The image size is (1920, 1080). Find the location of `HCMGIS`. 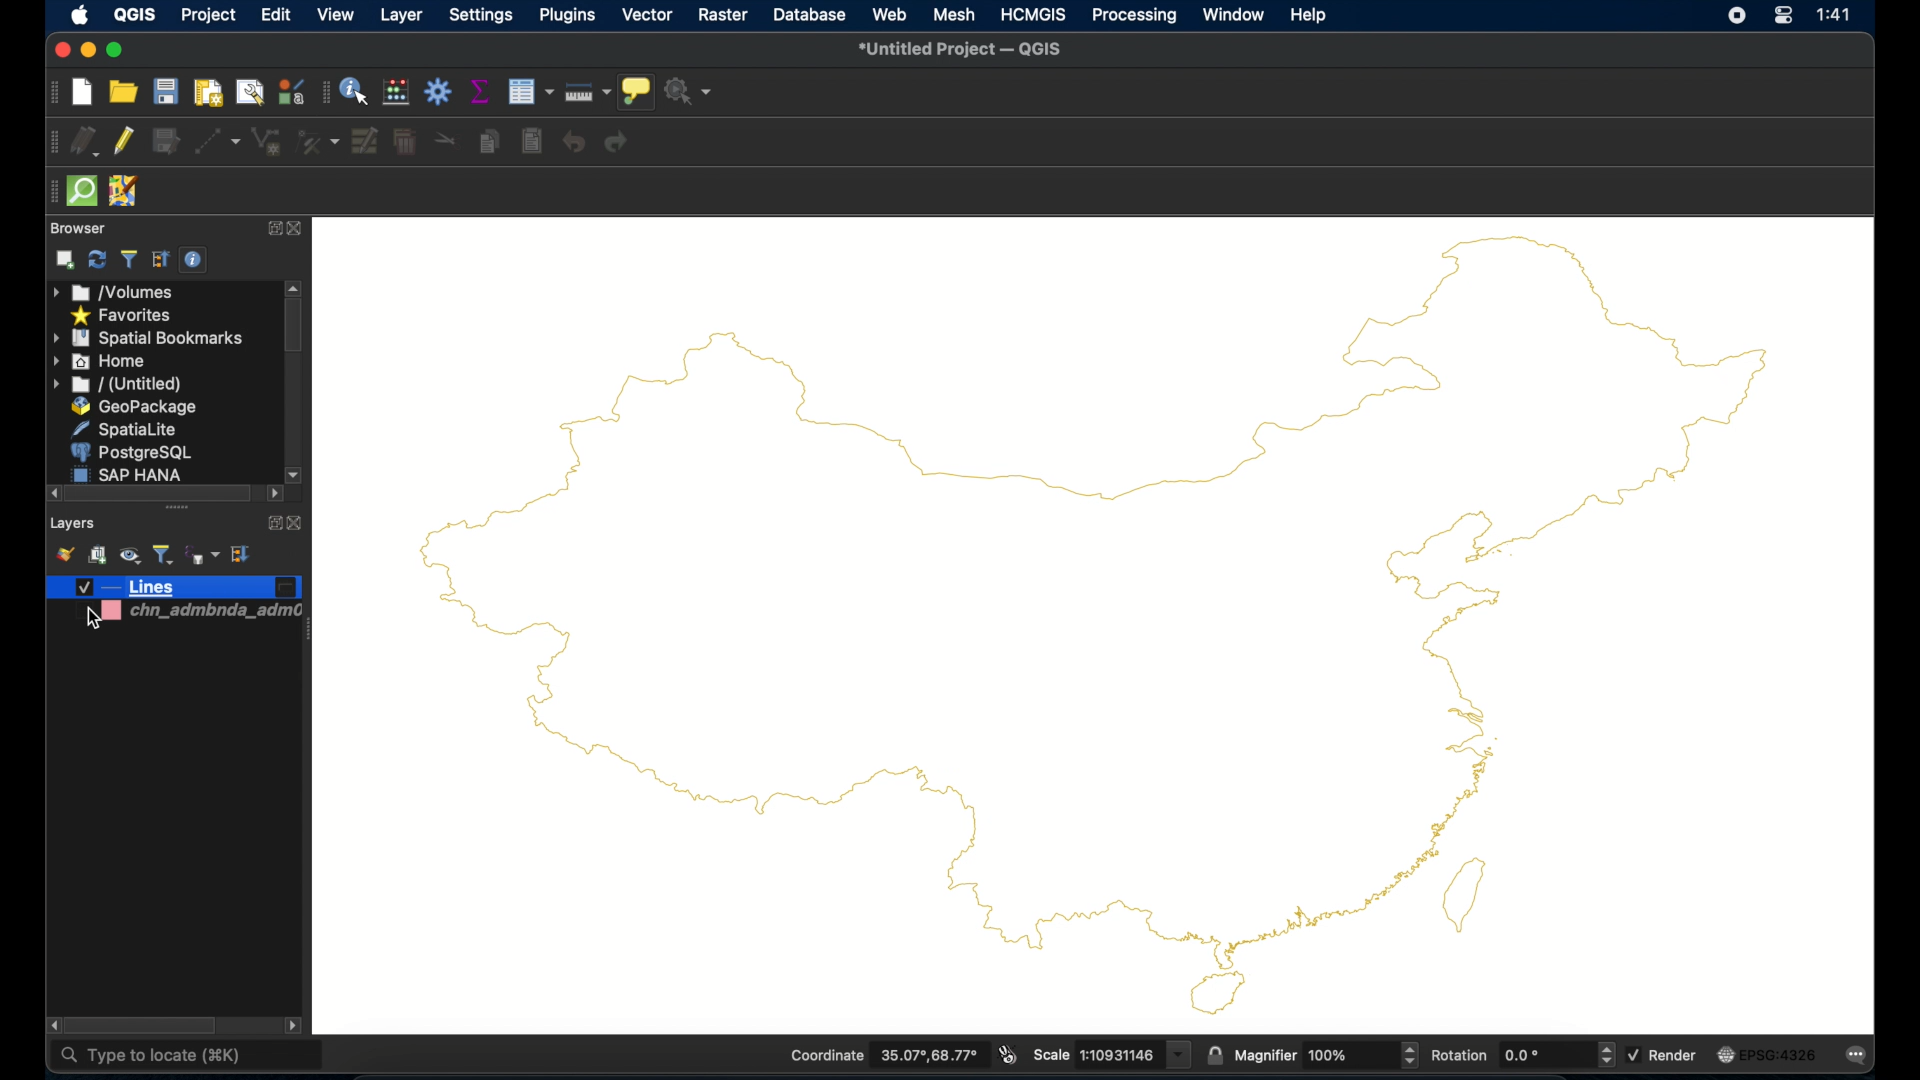

HCMGIS is located at coordinates (1033, 14).